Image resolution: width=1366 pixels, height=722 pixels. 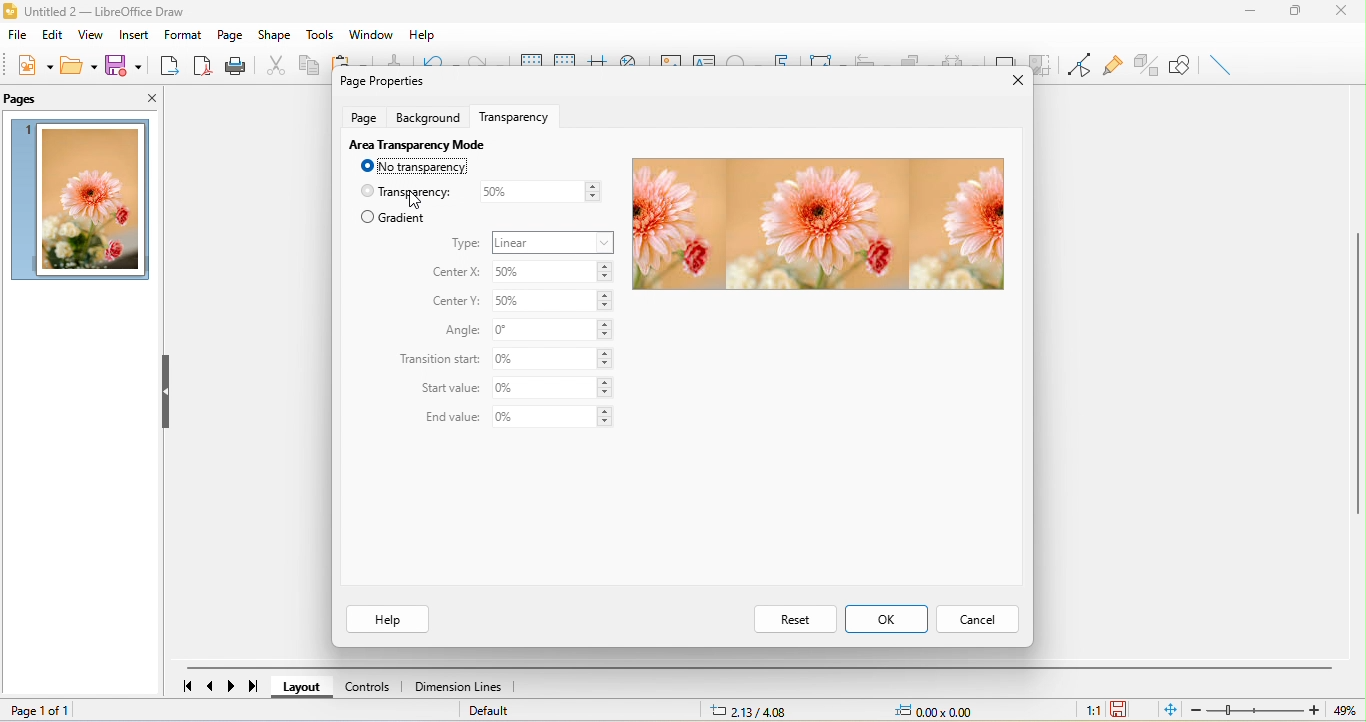 I want to click on glue point function, so click(x=1112, y=62).